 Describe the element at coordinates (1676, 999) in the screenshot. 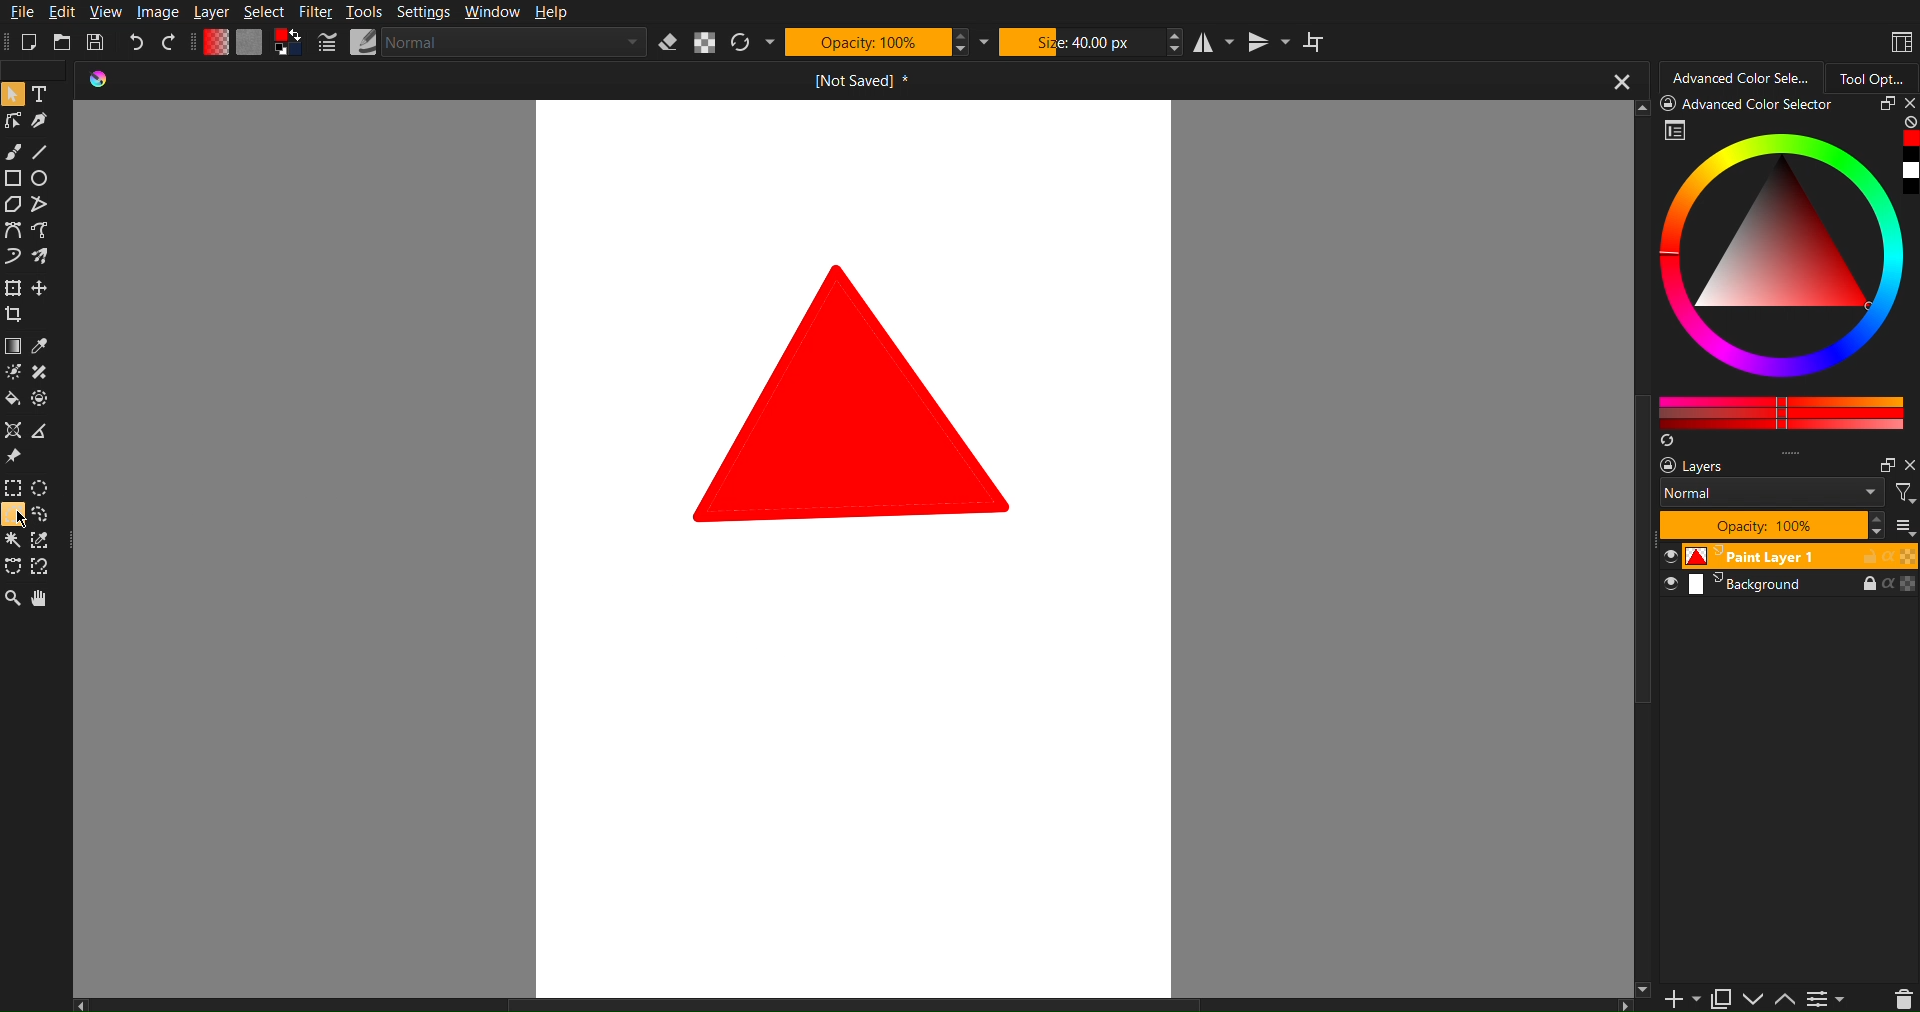

I see `Add` at that location.